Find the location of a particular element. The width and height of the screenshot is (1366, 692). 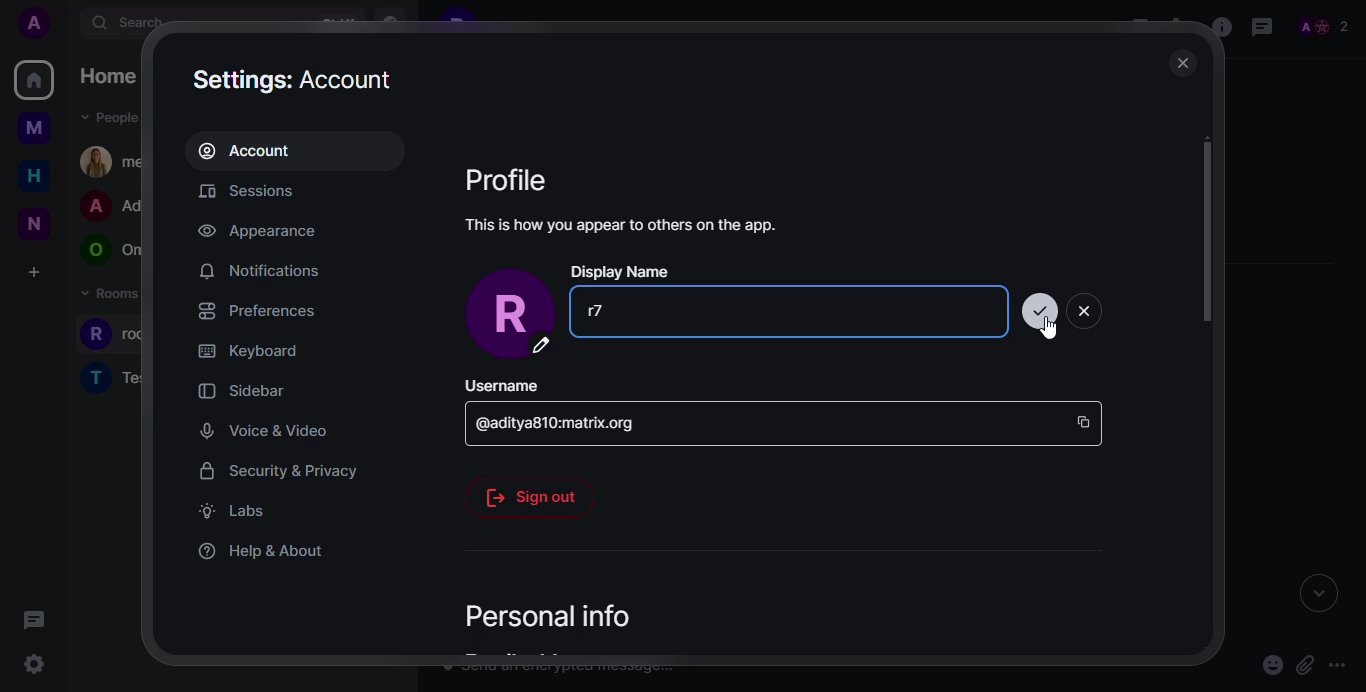

expand is located at coordinates (1312, 593).